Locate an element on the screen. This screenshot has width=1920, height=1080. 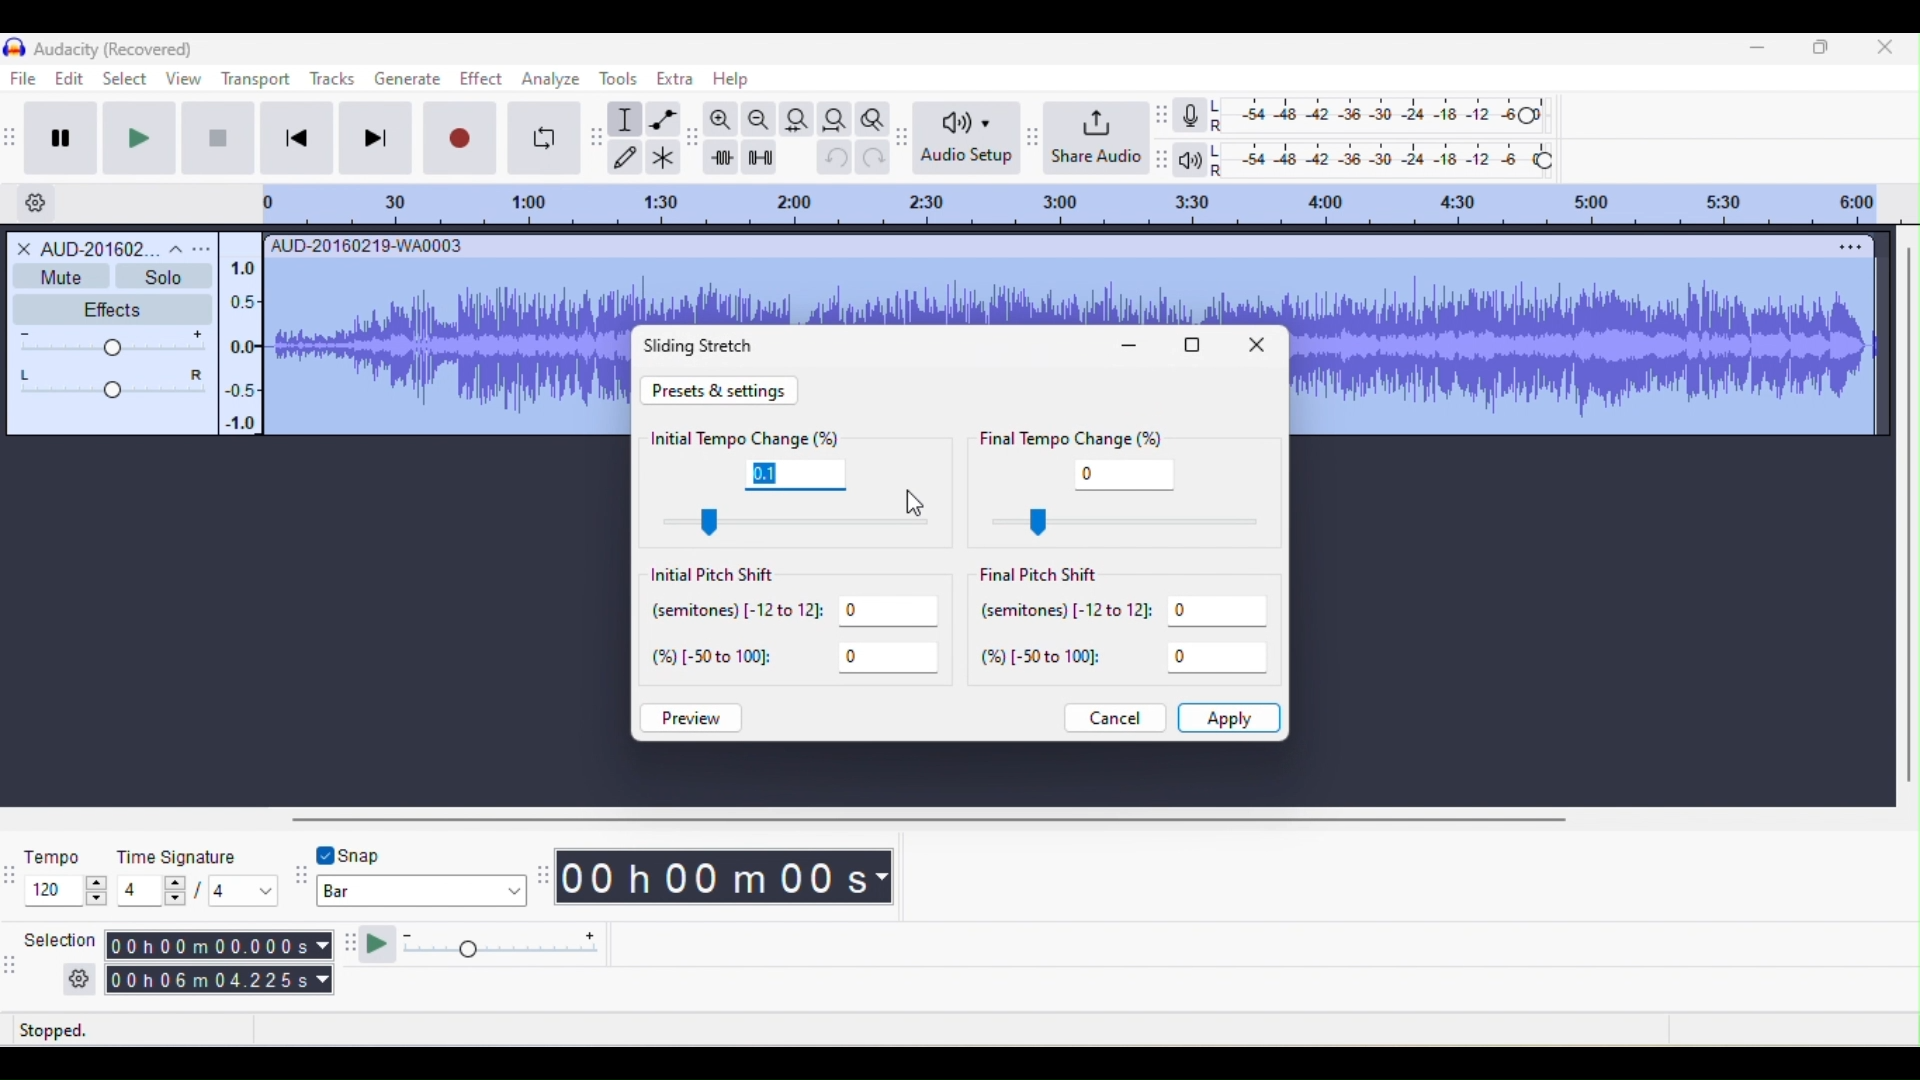
audacity time signature toolbar is located at coordinates (12, 873).